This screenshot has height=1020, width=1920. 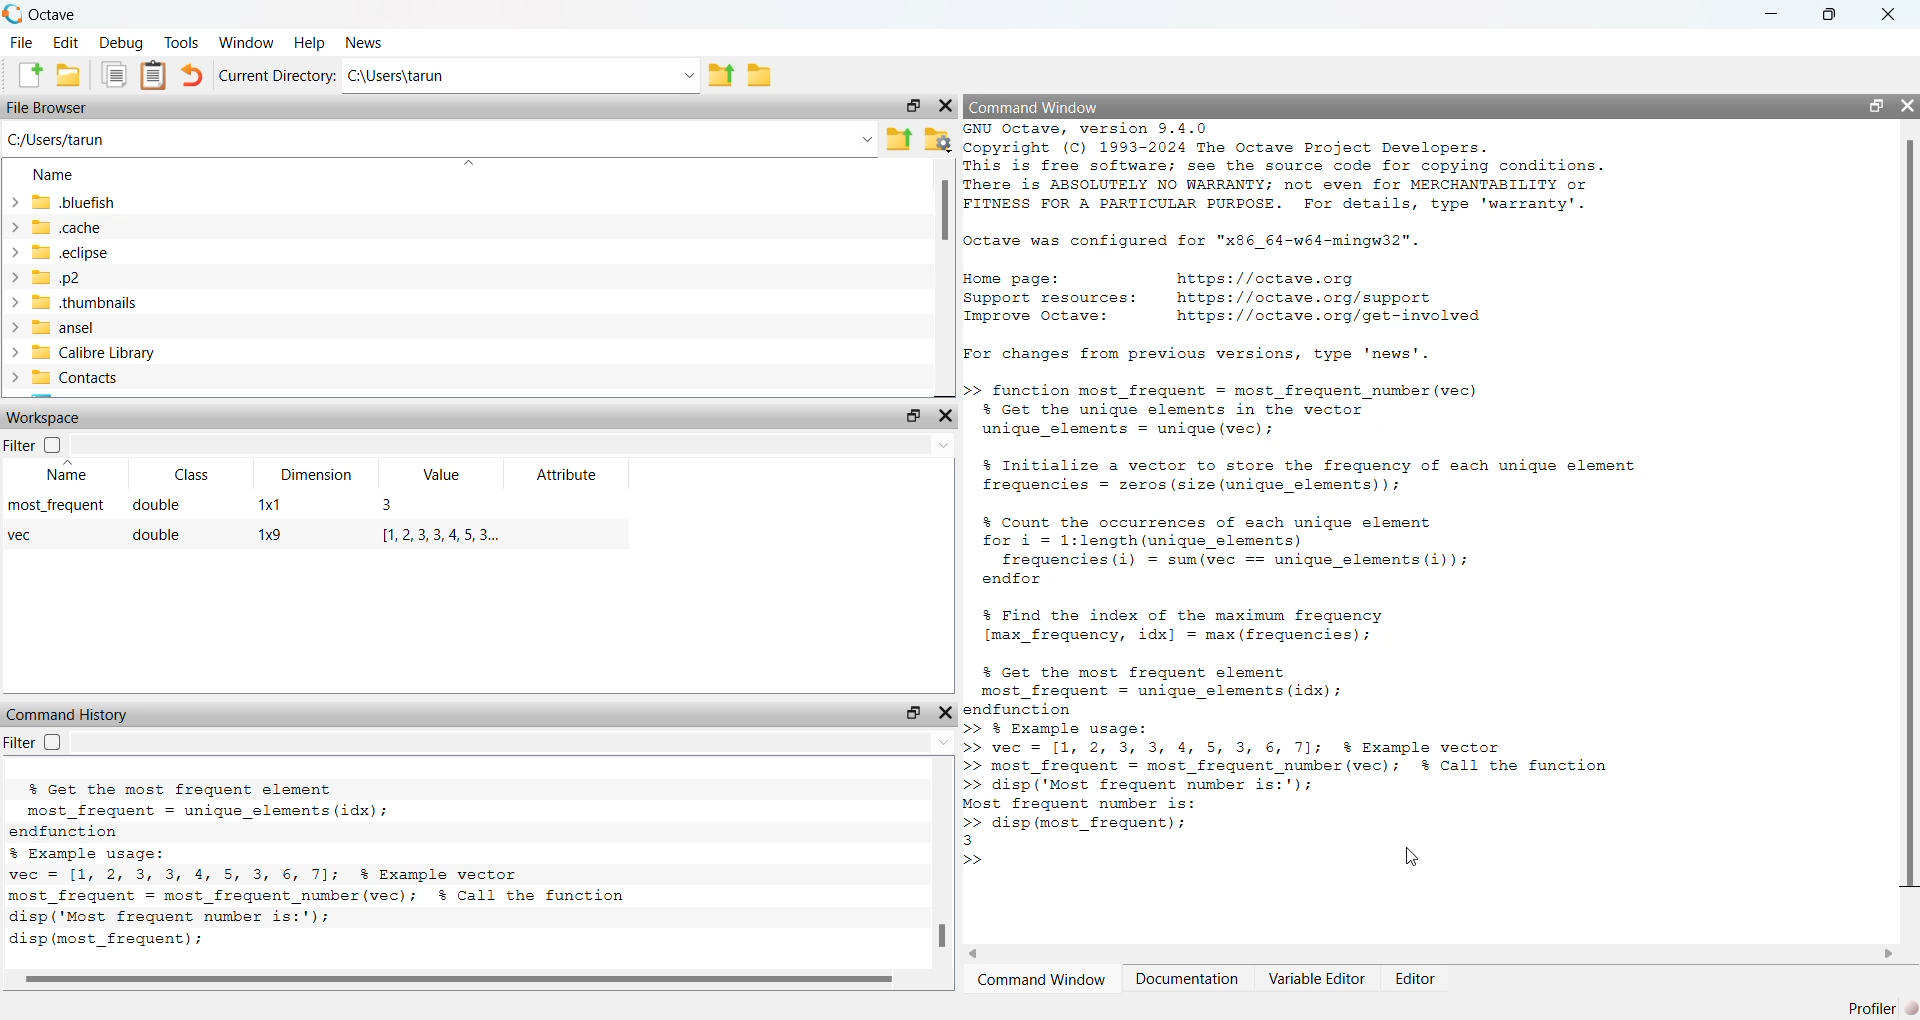 I want to click on Undo, so click(x=194, y=75).